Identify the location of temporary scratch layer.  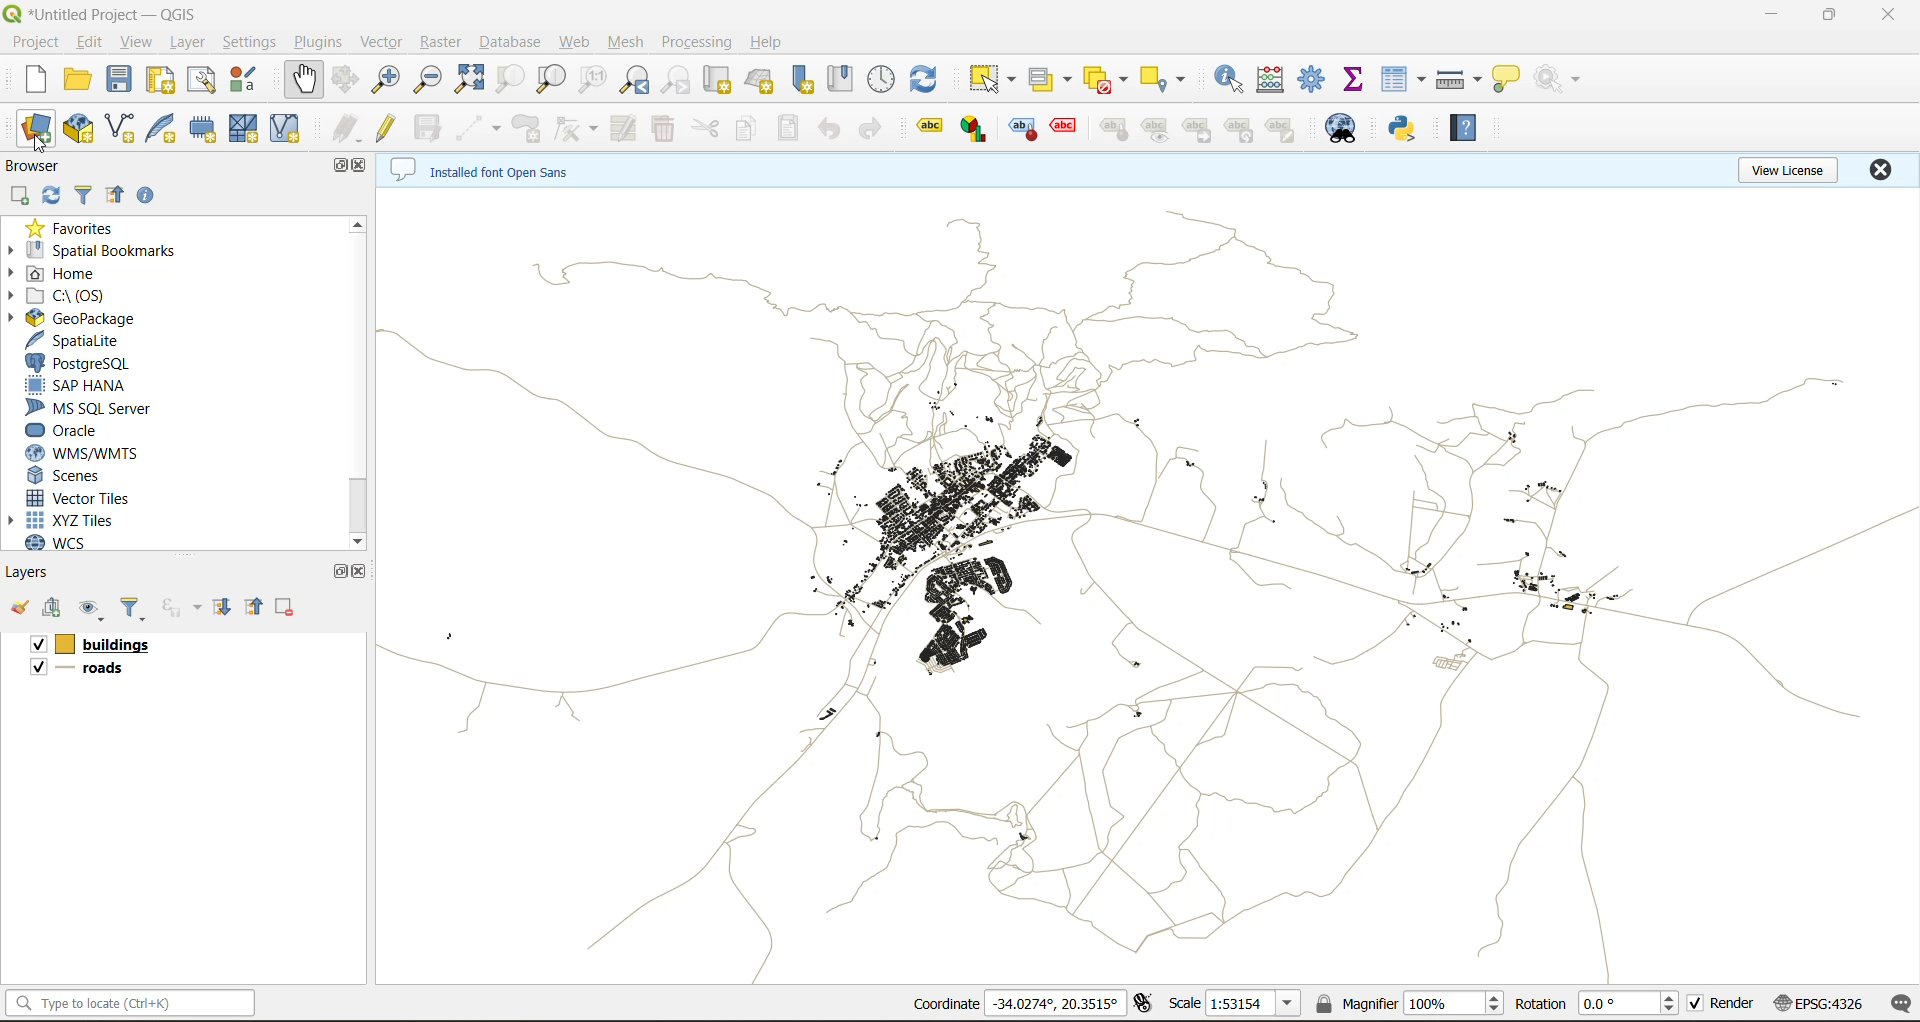
(208, 129).